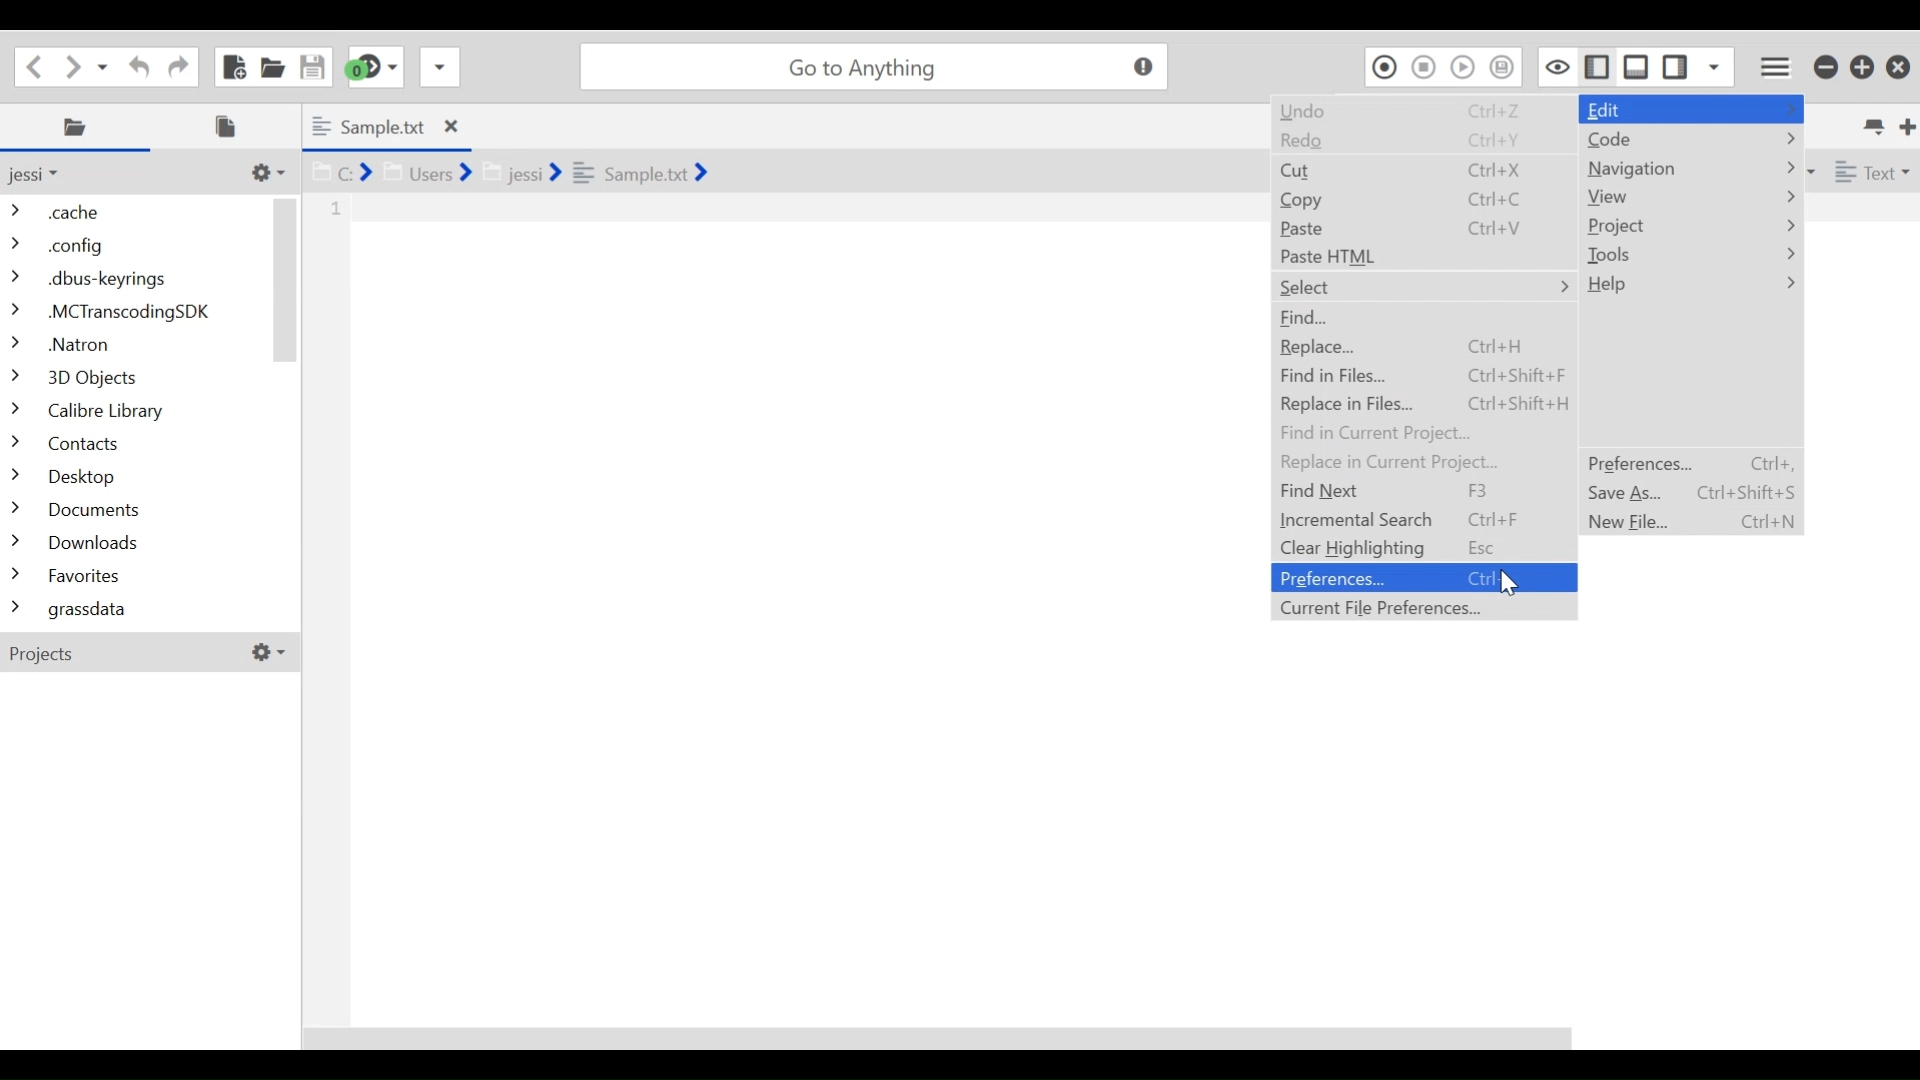 The width and height of the screenshot is (1920, 1080). Describe the element at coordinates (74, 65) in the screenshot. I see `Go forward one location` at that location.